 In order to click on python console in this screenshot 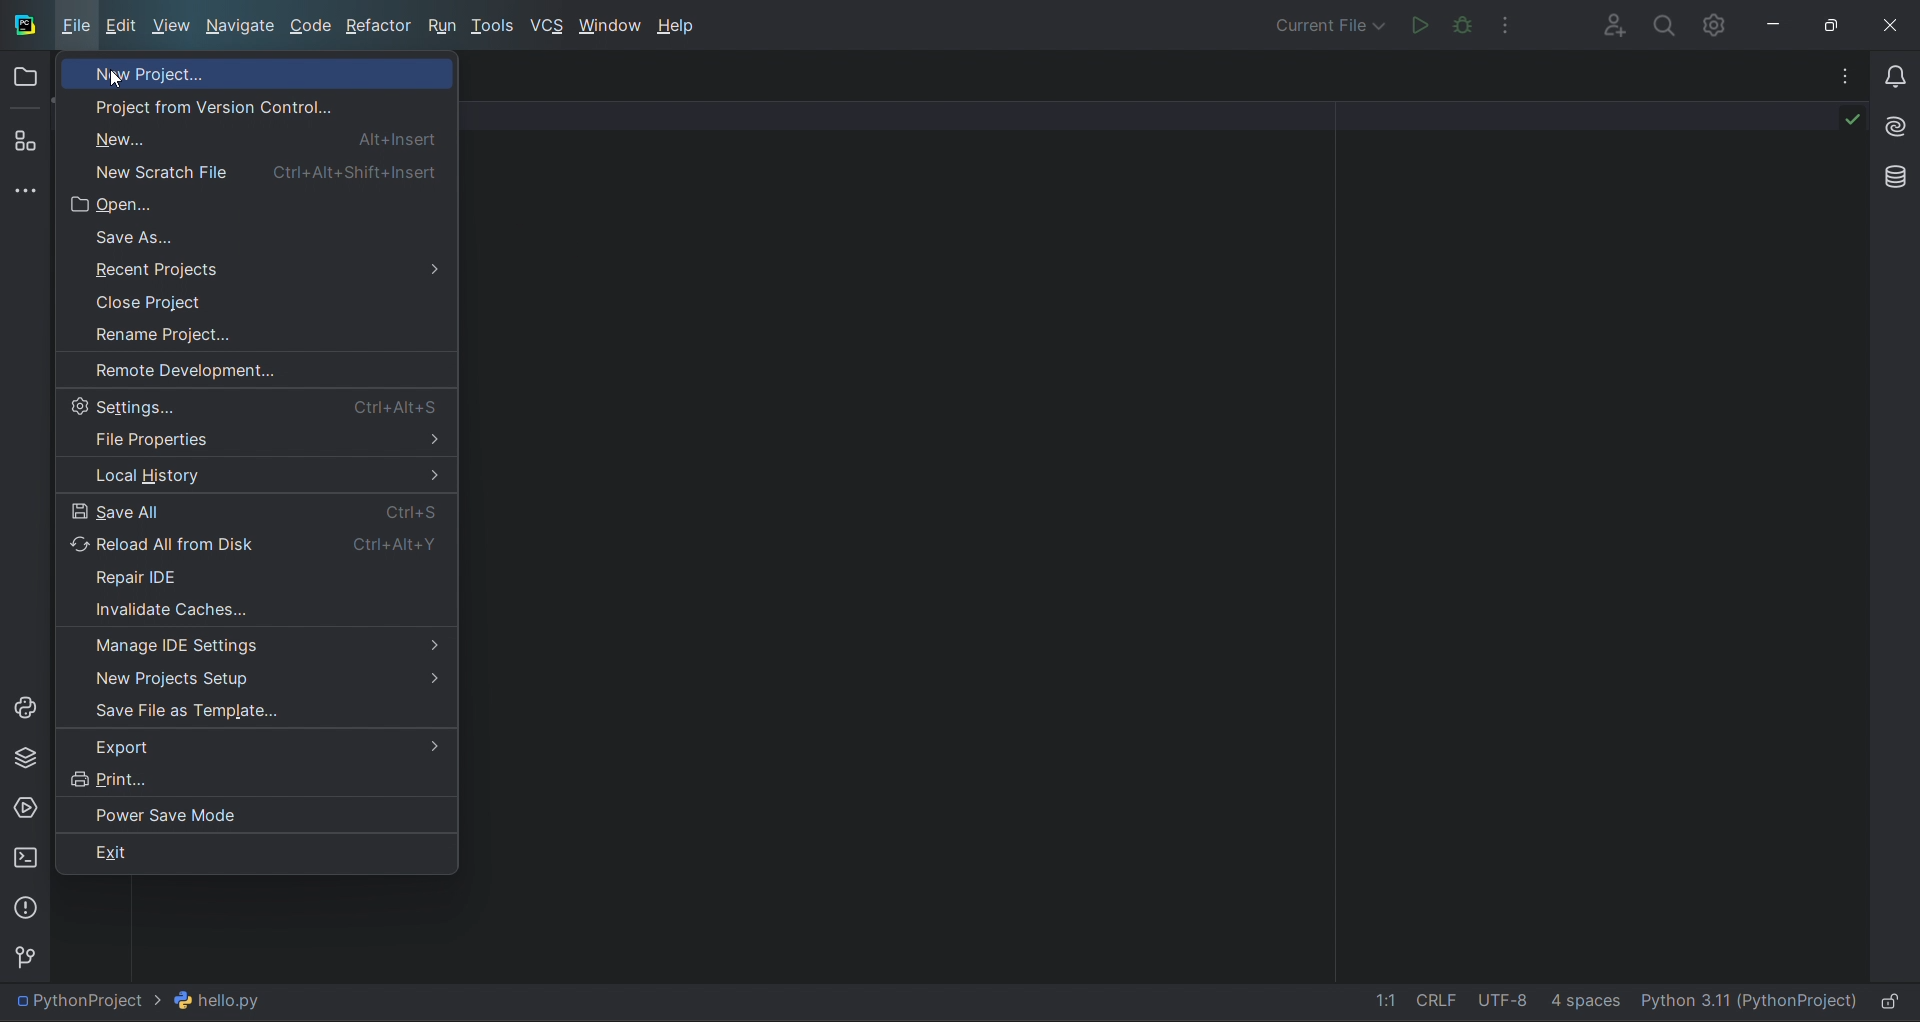, I will do `click(25, 708)`.